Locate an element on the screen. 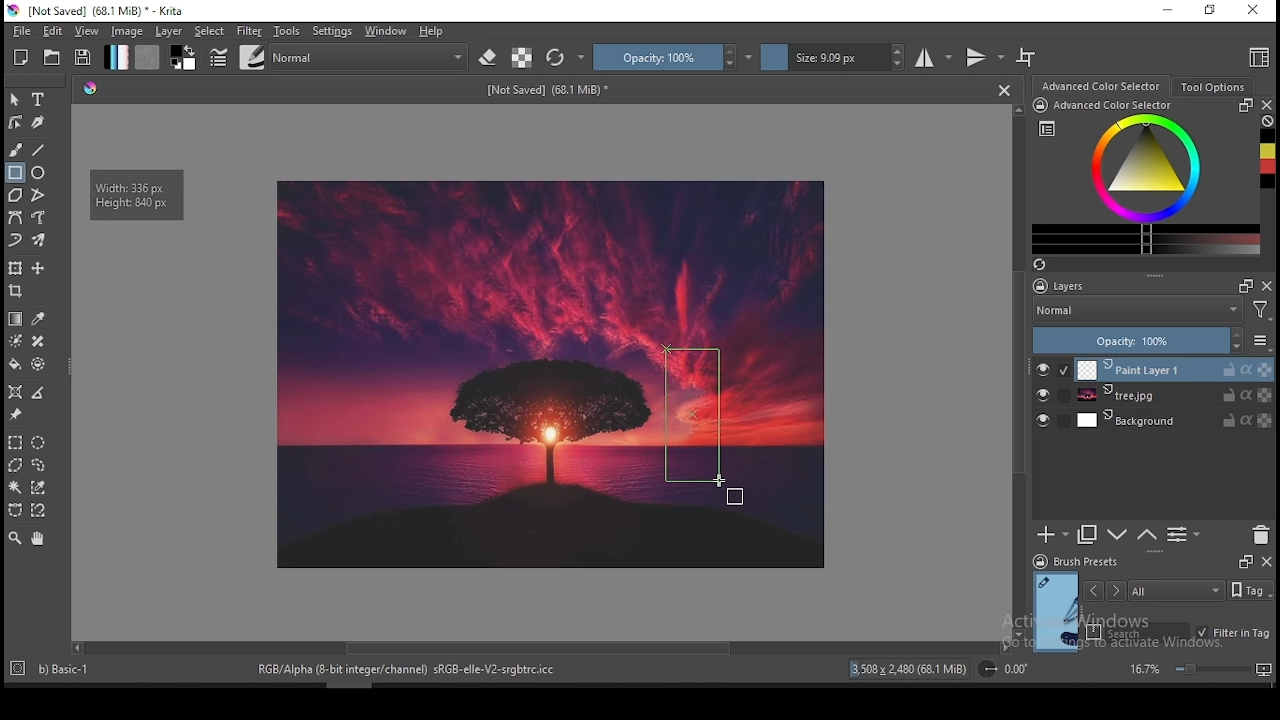 The height and width of the screenshot is (720, 1280). layer is located at coordinates (1173, 396).